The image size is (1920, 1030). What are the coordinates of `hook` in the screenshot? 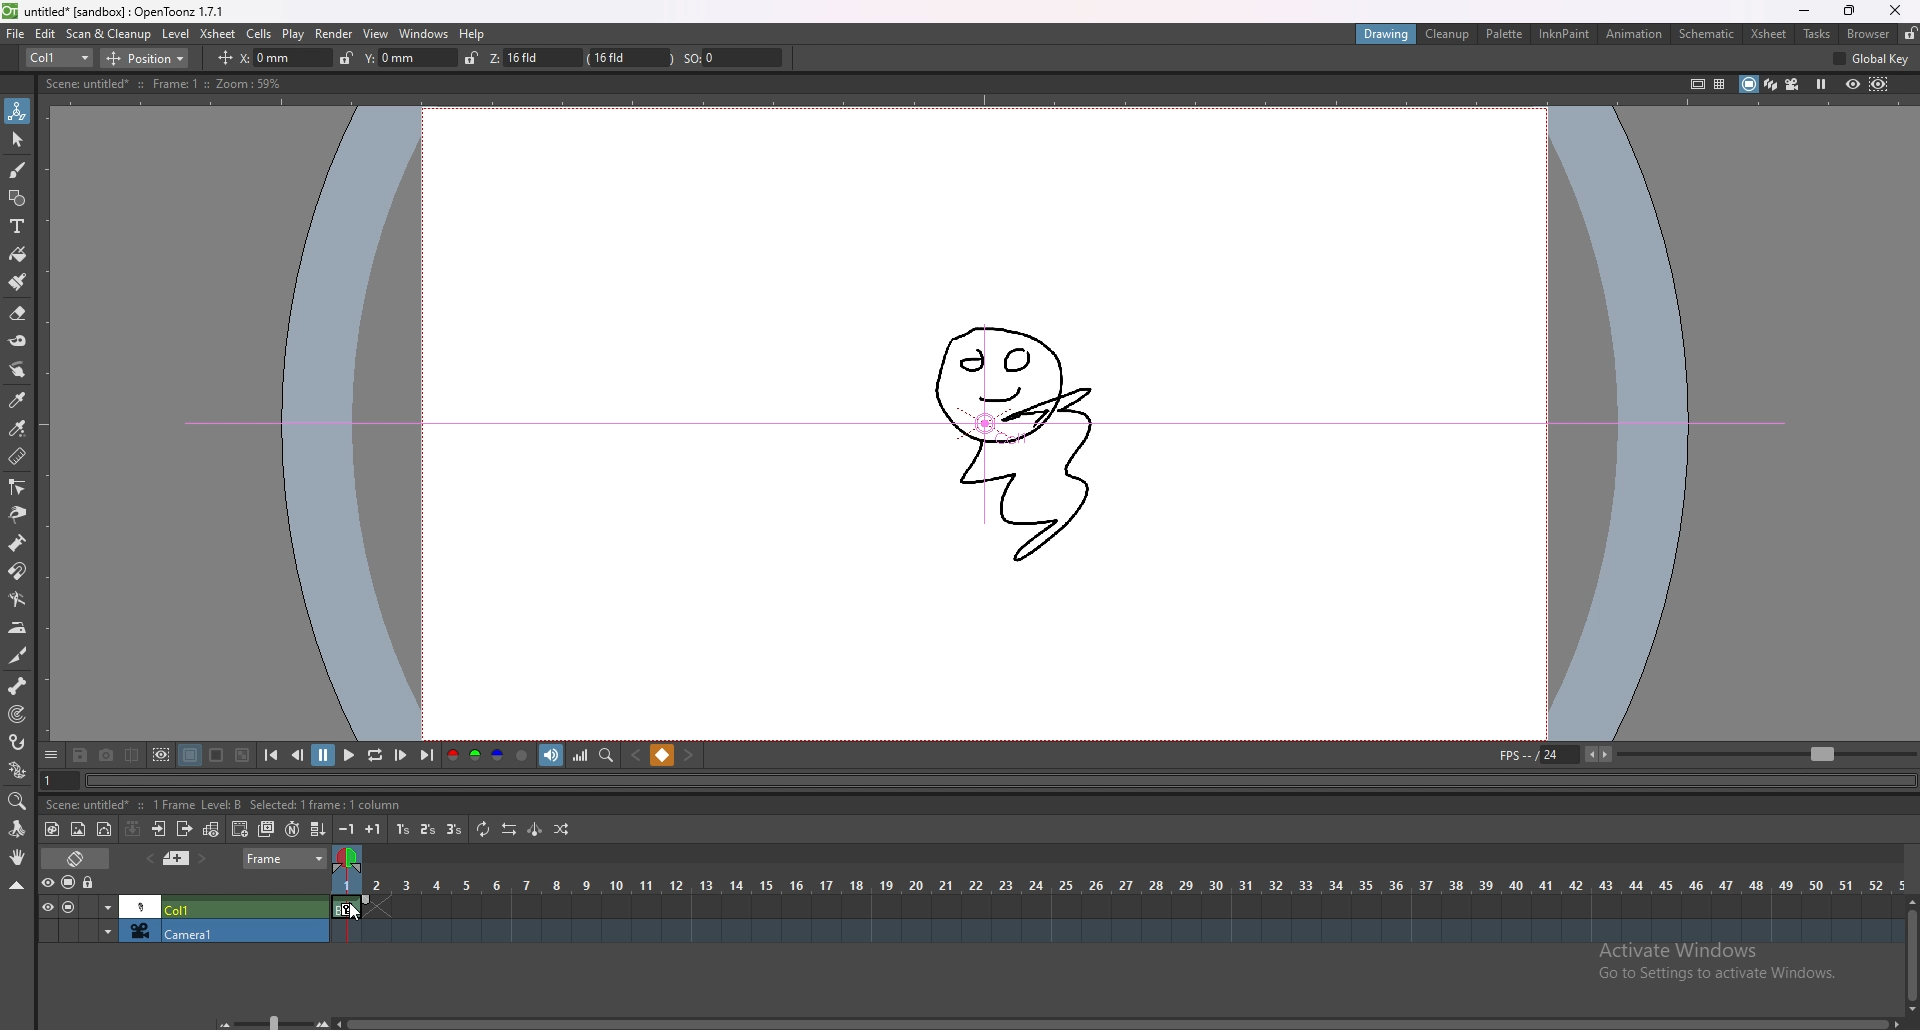 It's located at (19, 742).